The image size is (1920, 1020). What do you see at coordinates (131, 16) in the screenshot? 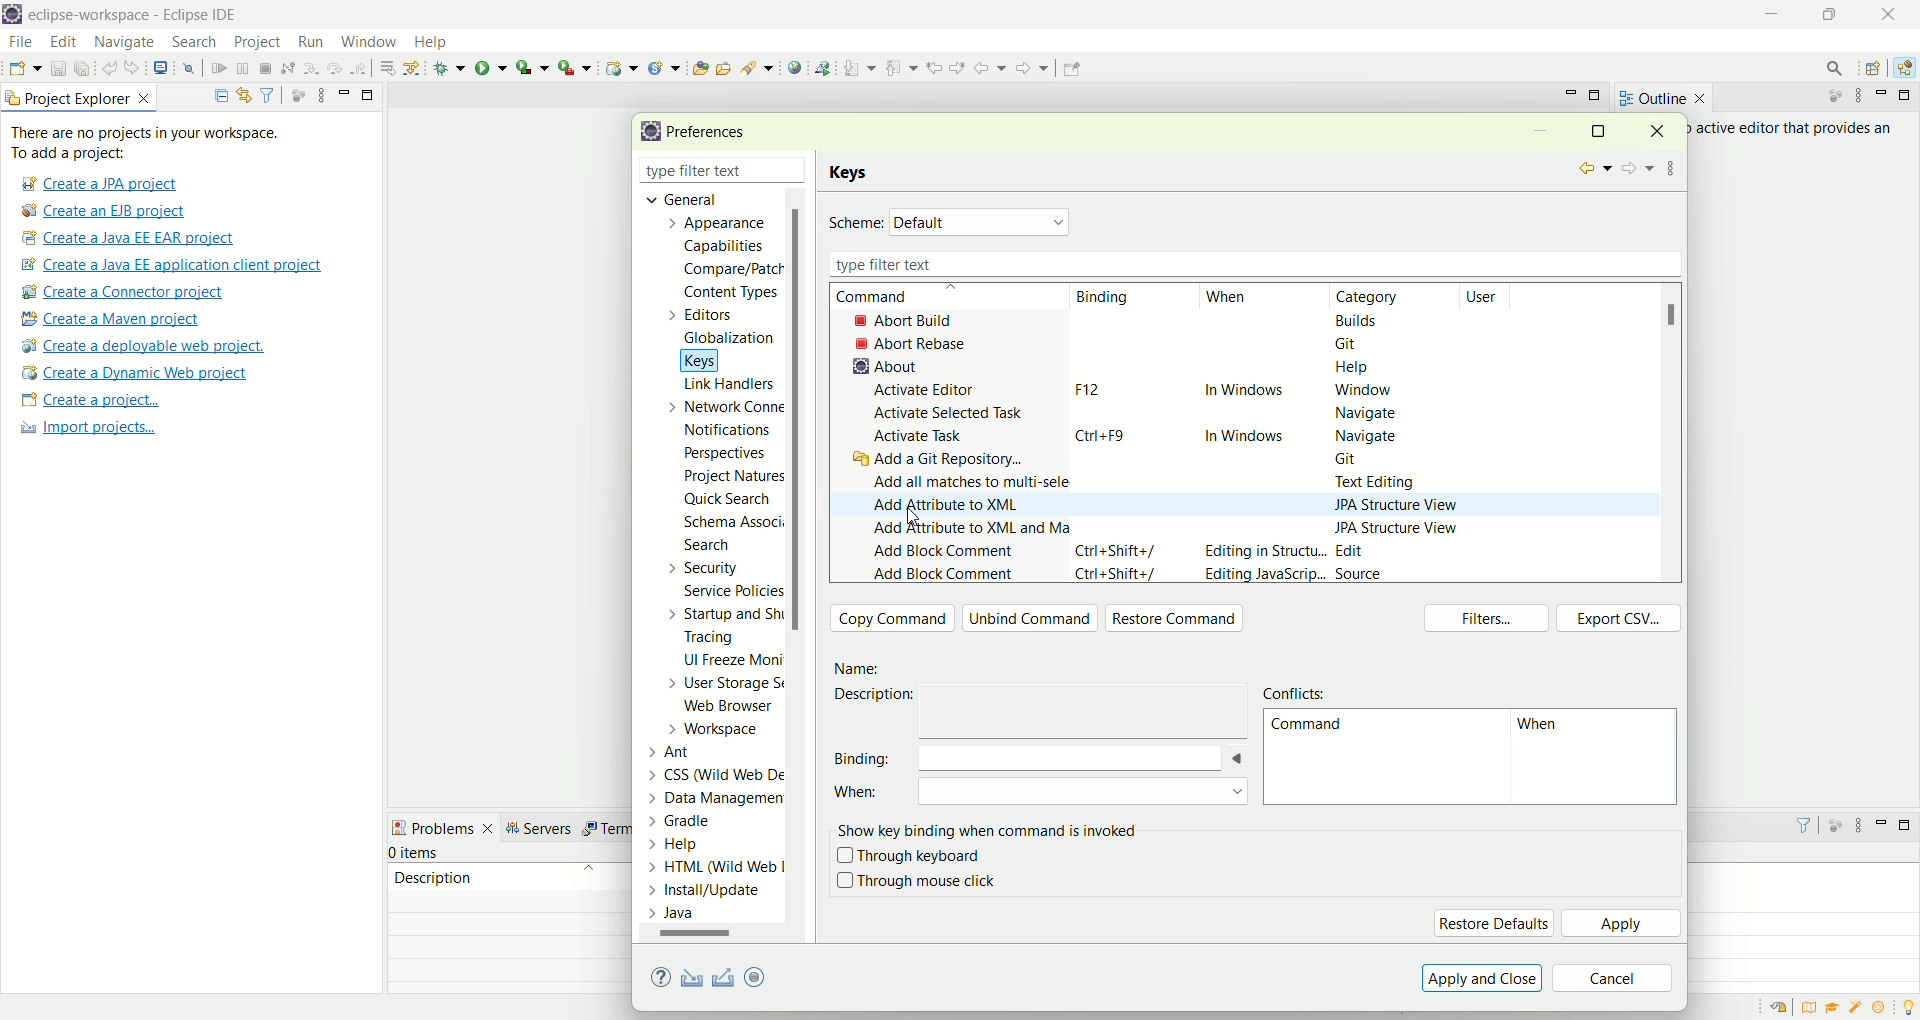
I see `eclipse-workspace-Eclipse IDE` at bounding box center [131, 16].